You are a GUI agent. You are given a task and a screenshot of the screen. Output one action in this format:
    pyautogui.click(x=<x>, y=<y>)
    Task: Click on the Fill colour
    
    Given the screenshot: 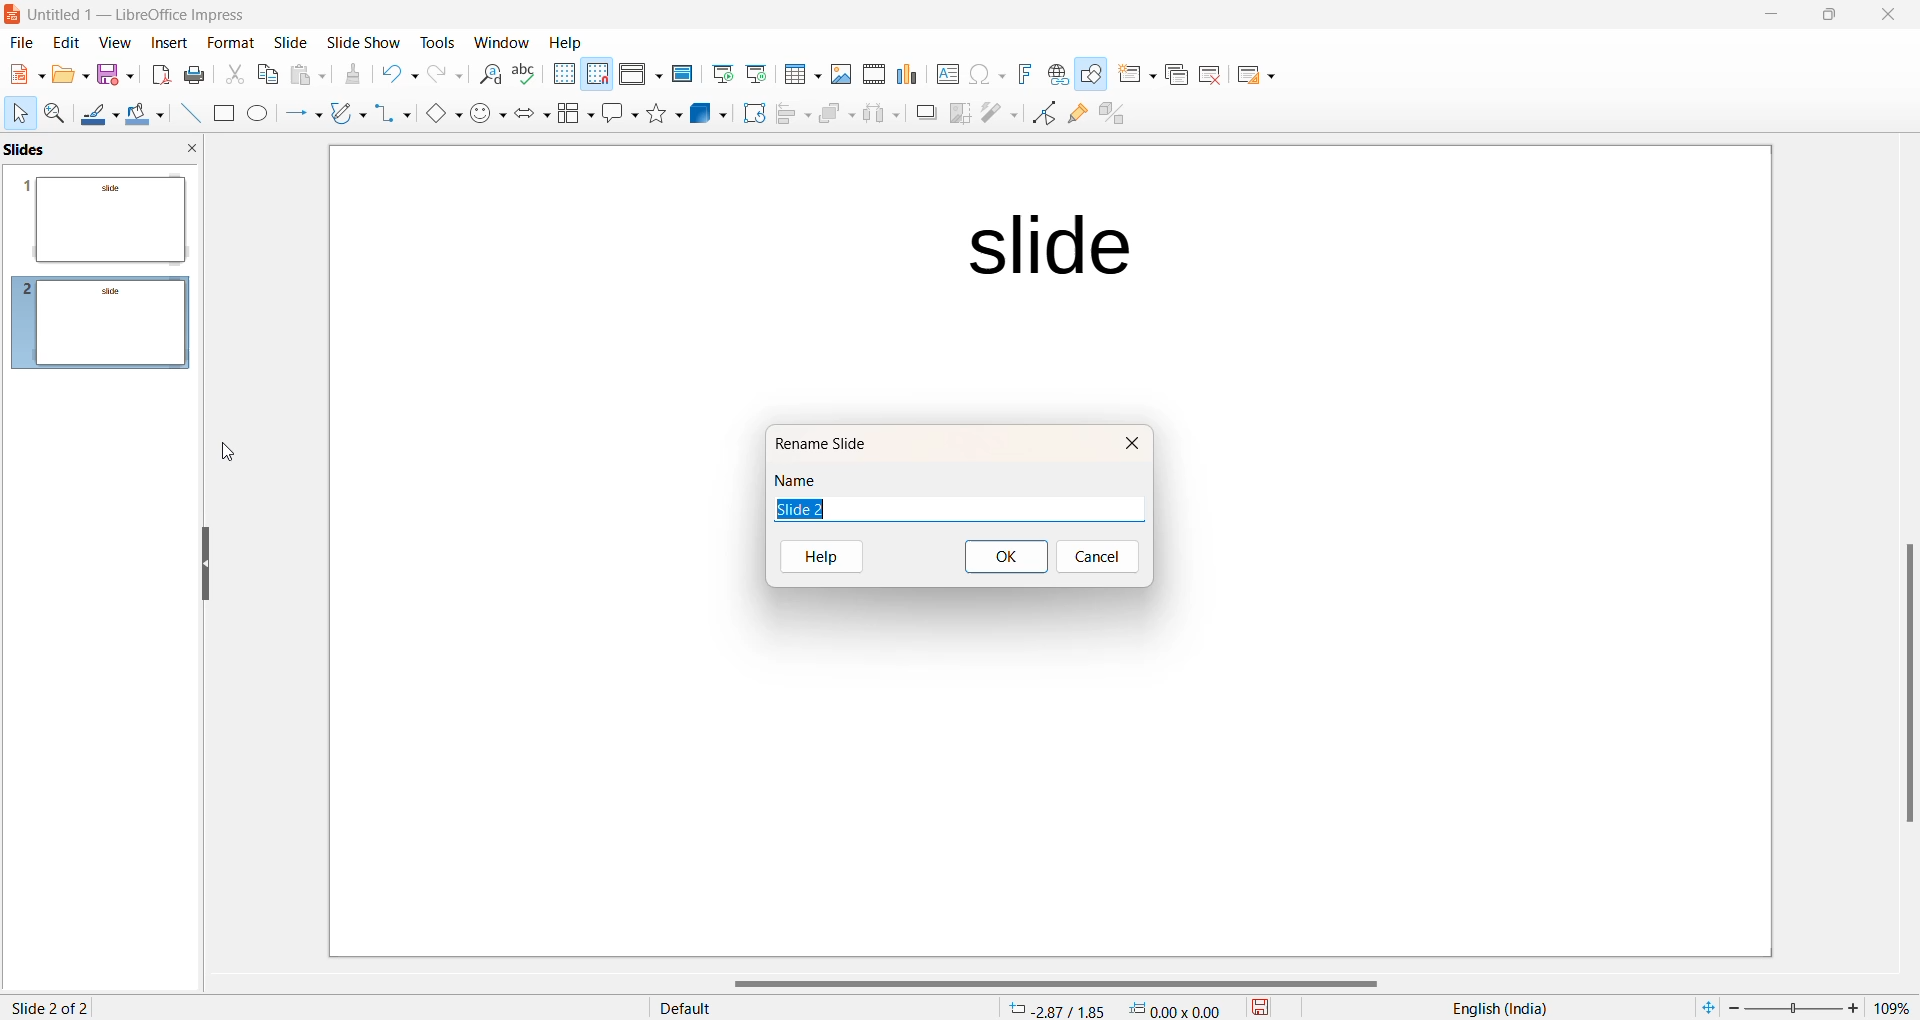 What is the action you would take?
    pyautogui.click(x=142, y=113)
    